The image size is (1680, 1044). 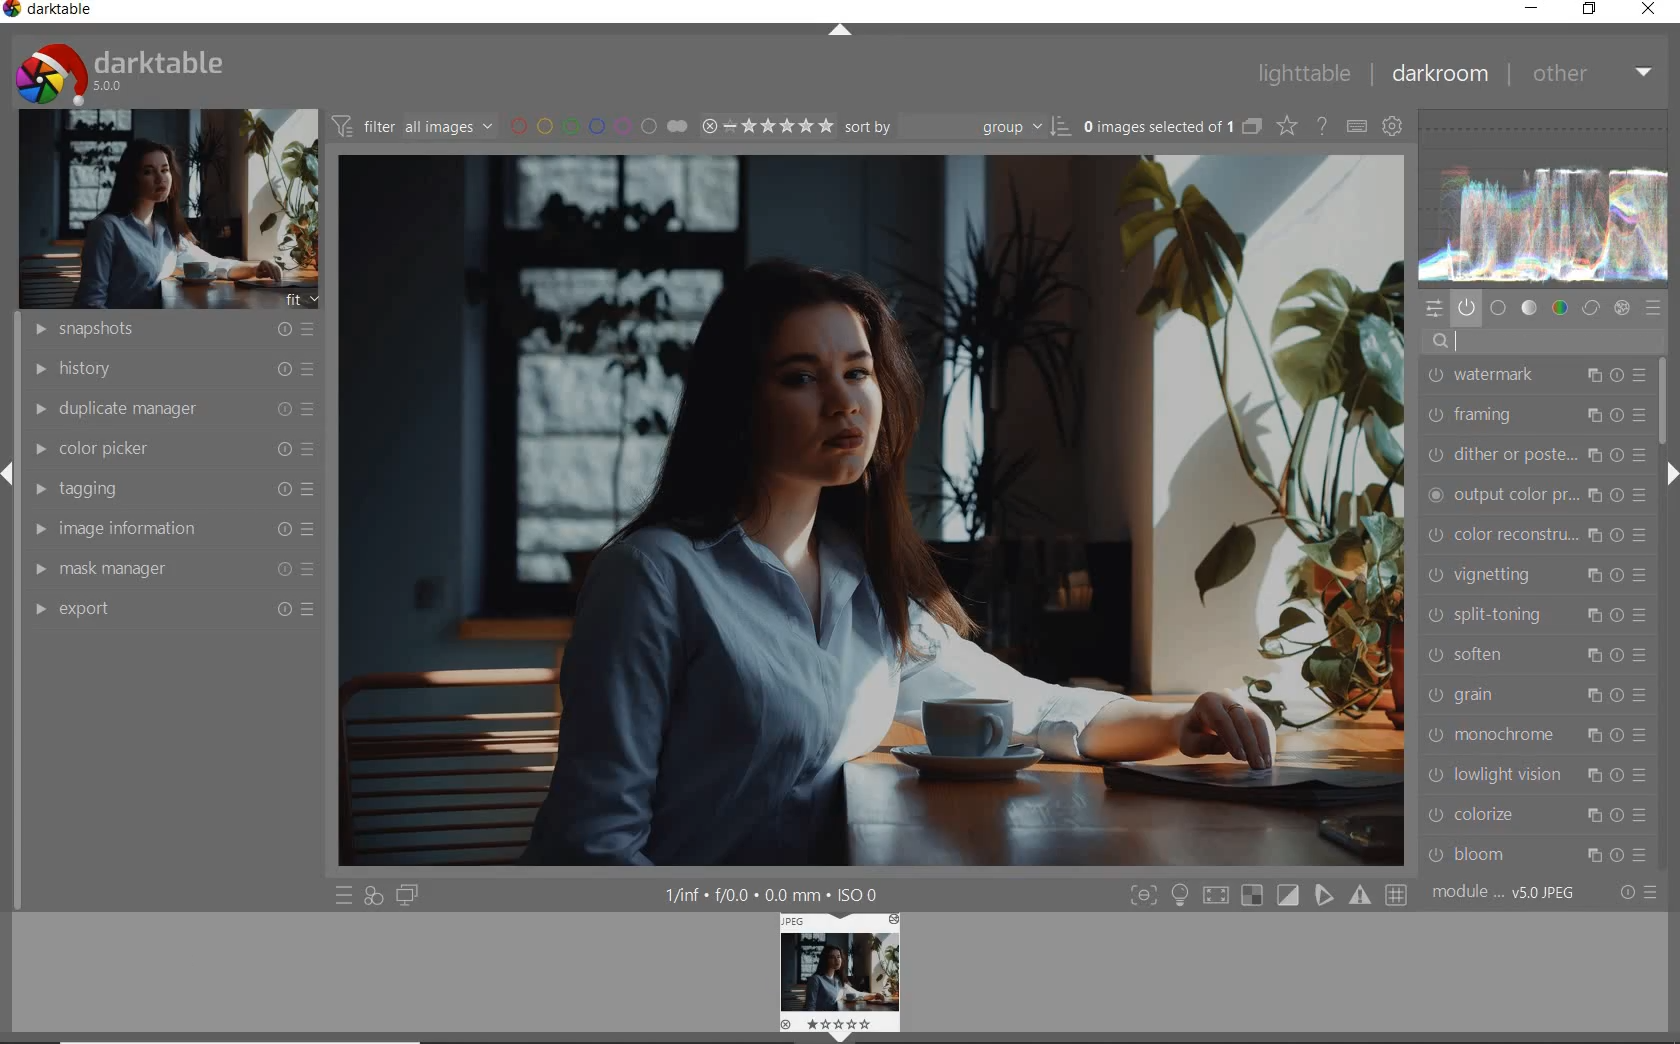 What do you see at coordinates (1558, 308) in the screenshot?
I see `color` at bounding box center [1558, 308].